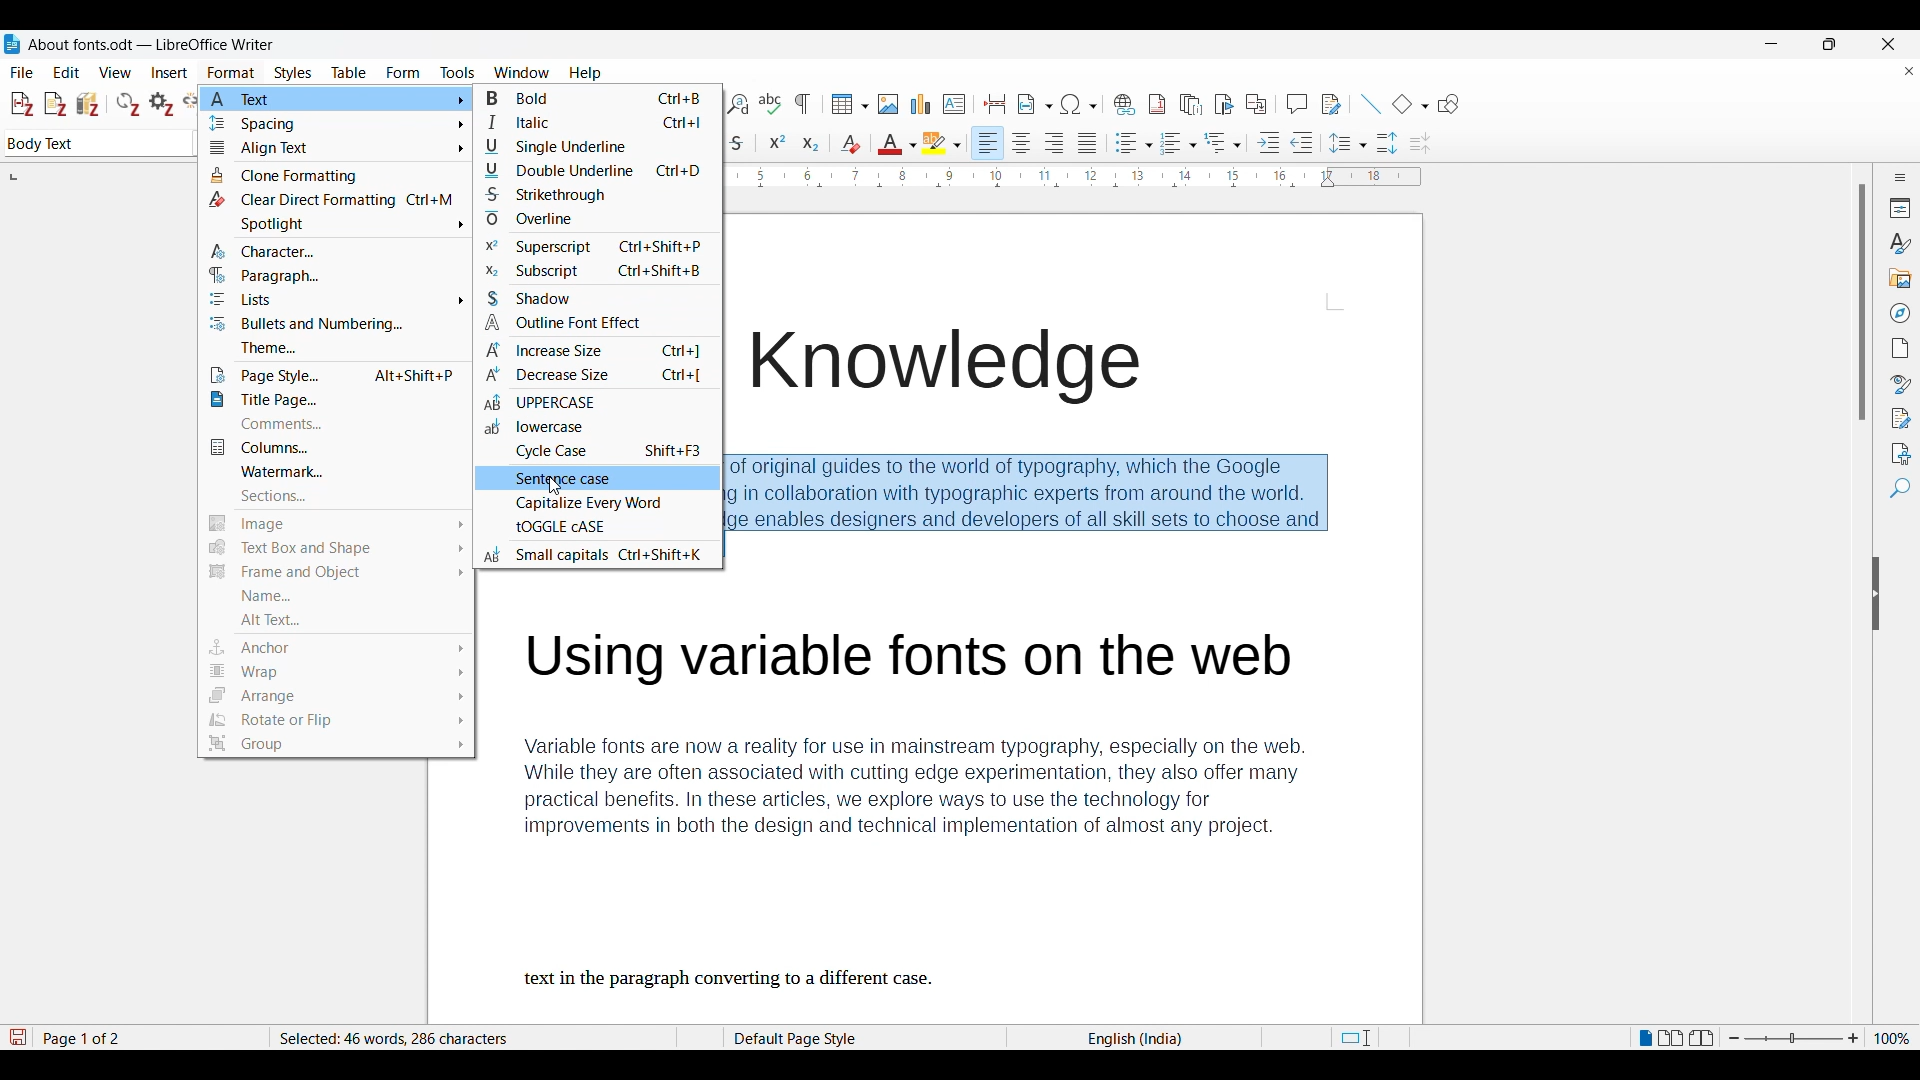 The width and height of the screenshot is (1920, 1080). Describe the element at coordinates (245, 301) in the screenshot. I see `lists` at that location.